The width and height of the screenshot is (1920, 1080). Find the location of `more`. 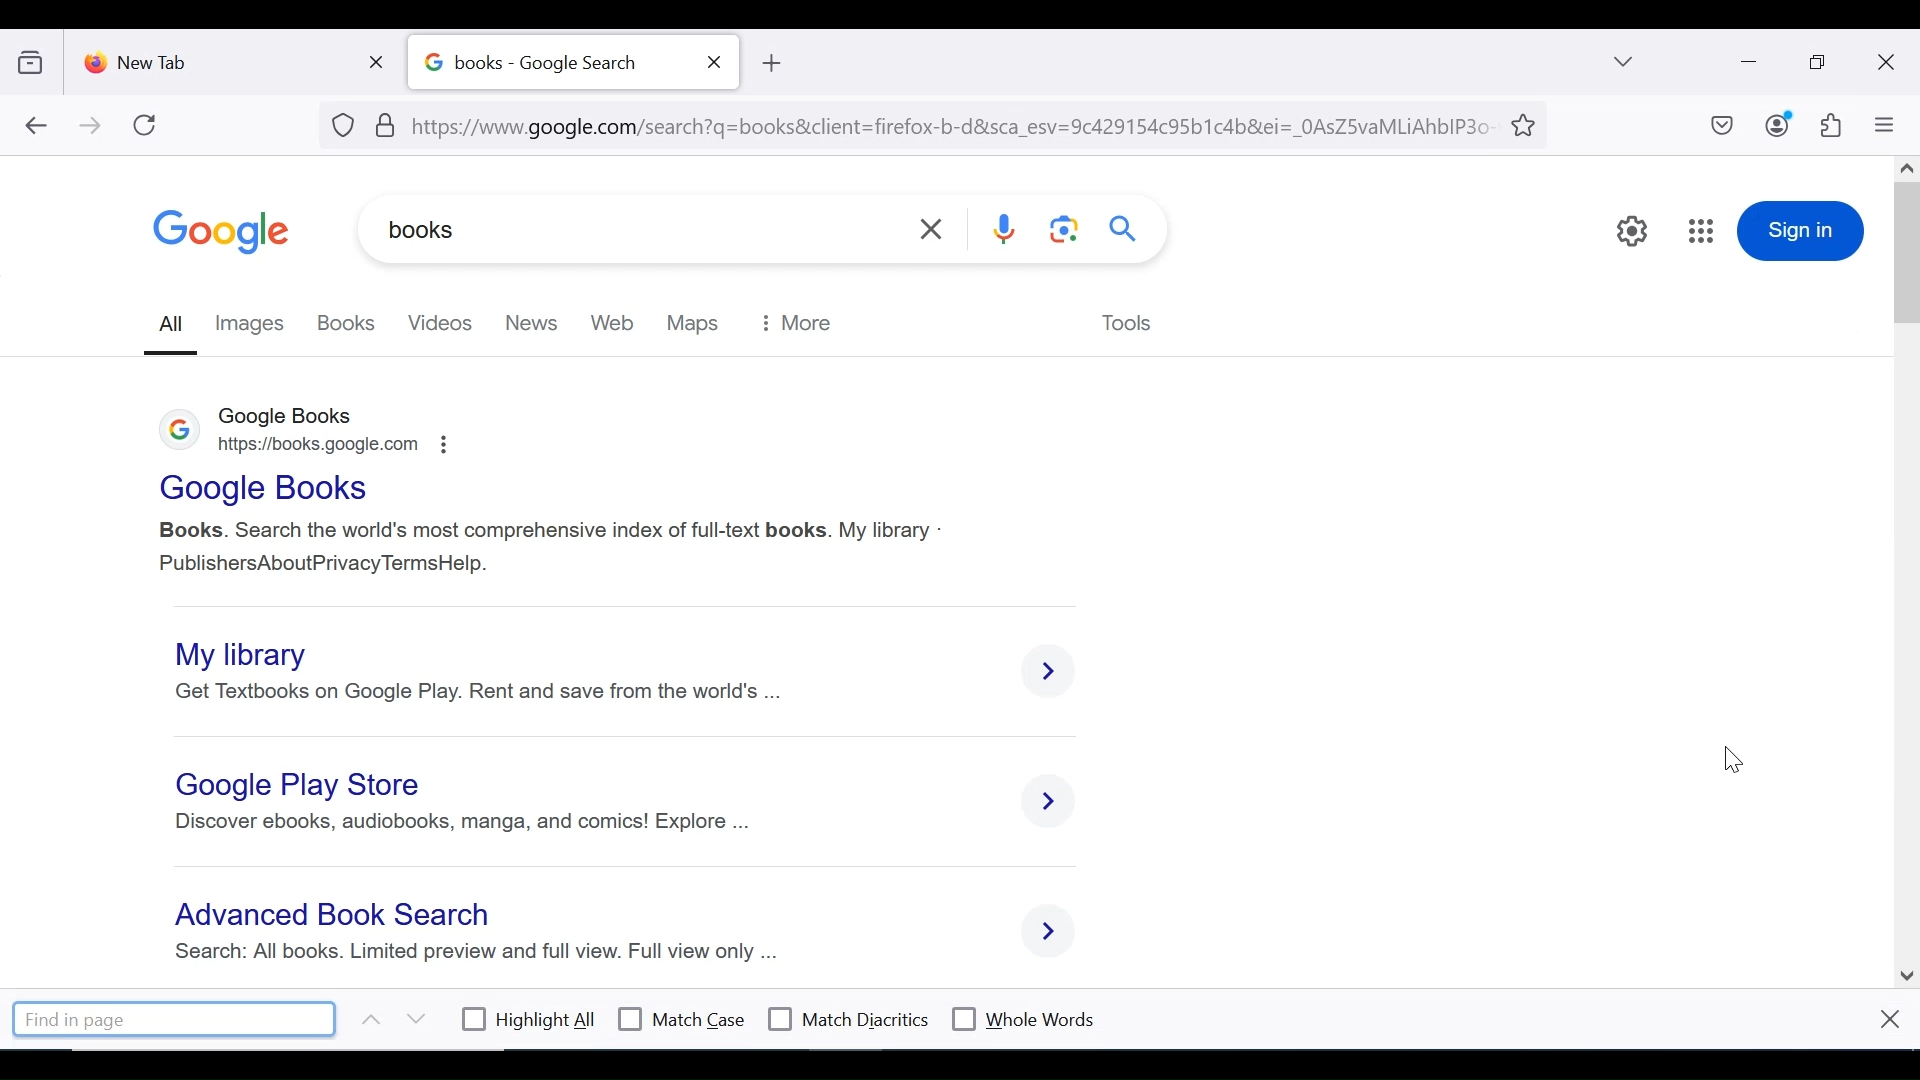

more is located at coordinates (802, 321).